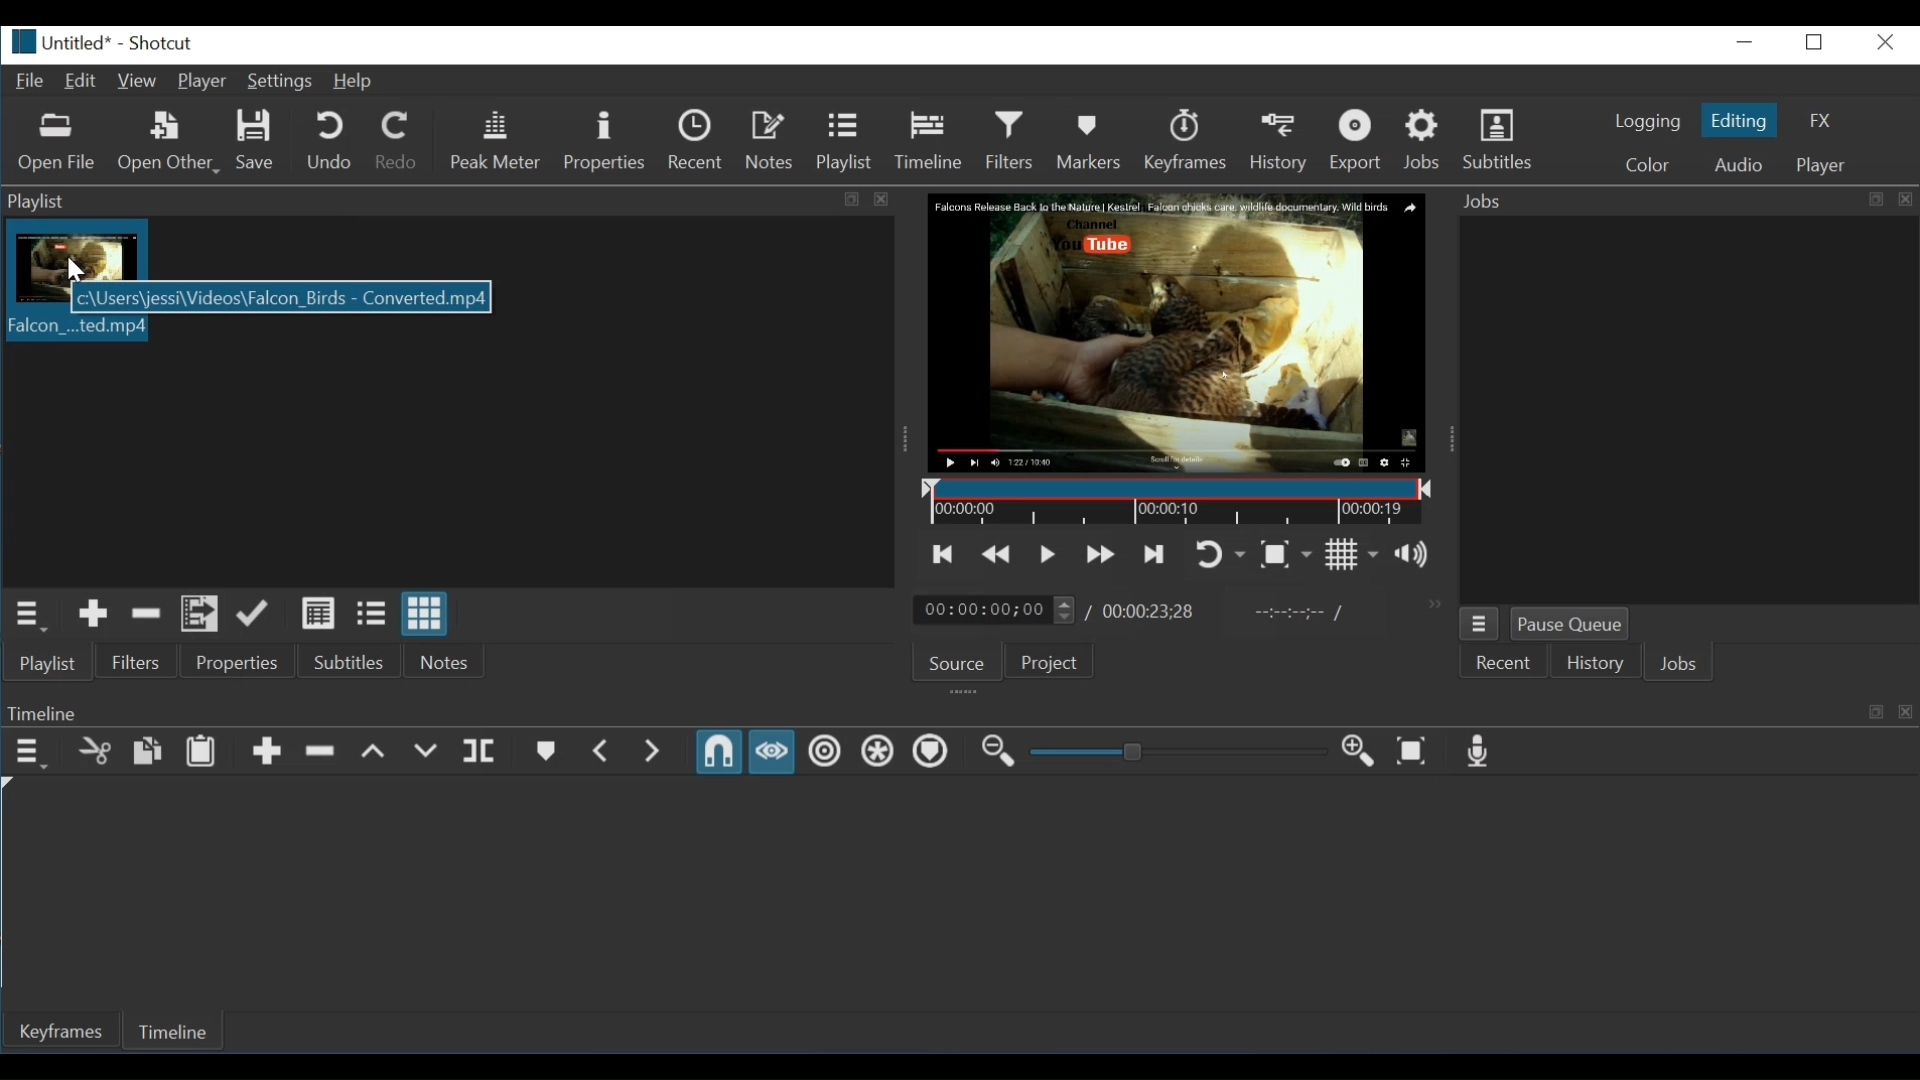  Describe the element at coordinates (280, 81) in the screenshot. I see `Settings` at that location.